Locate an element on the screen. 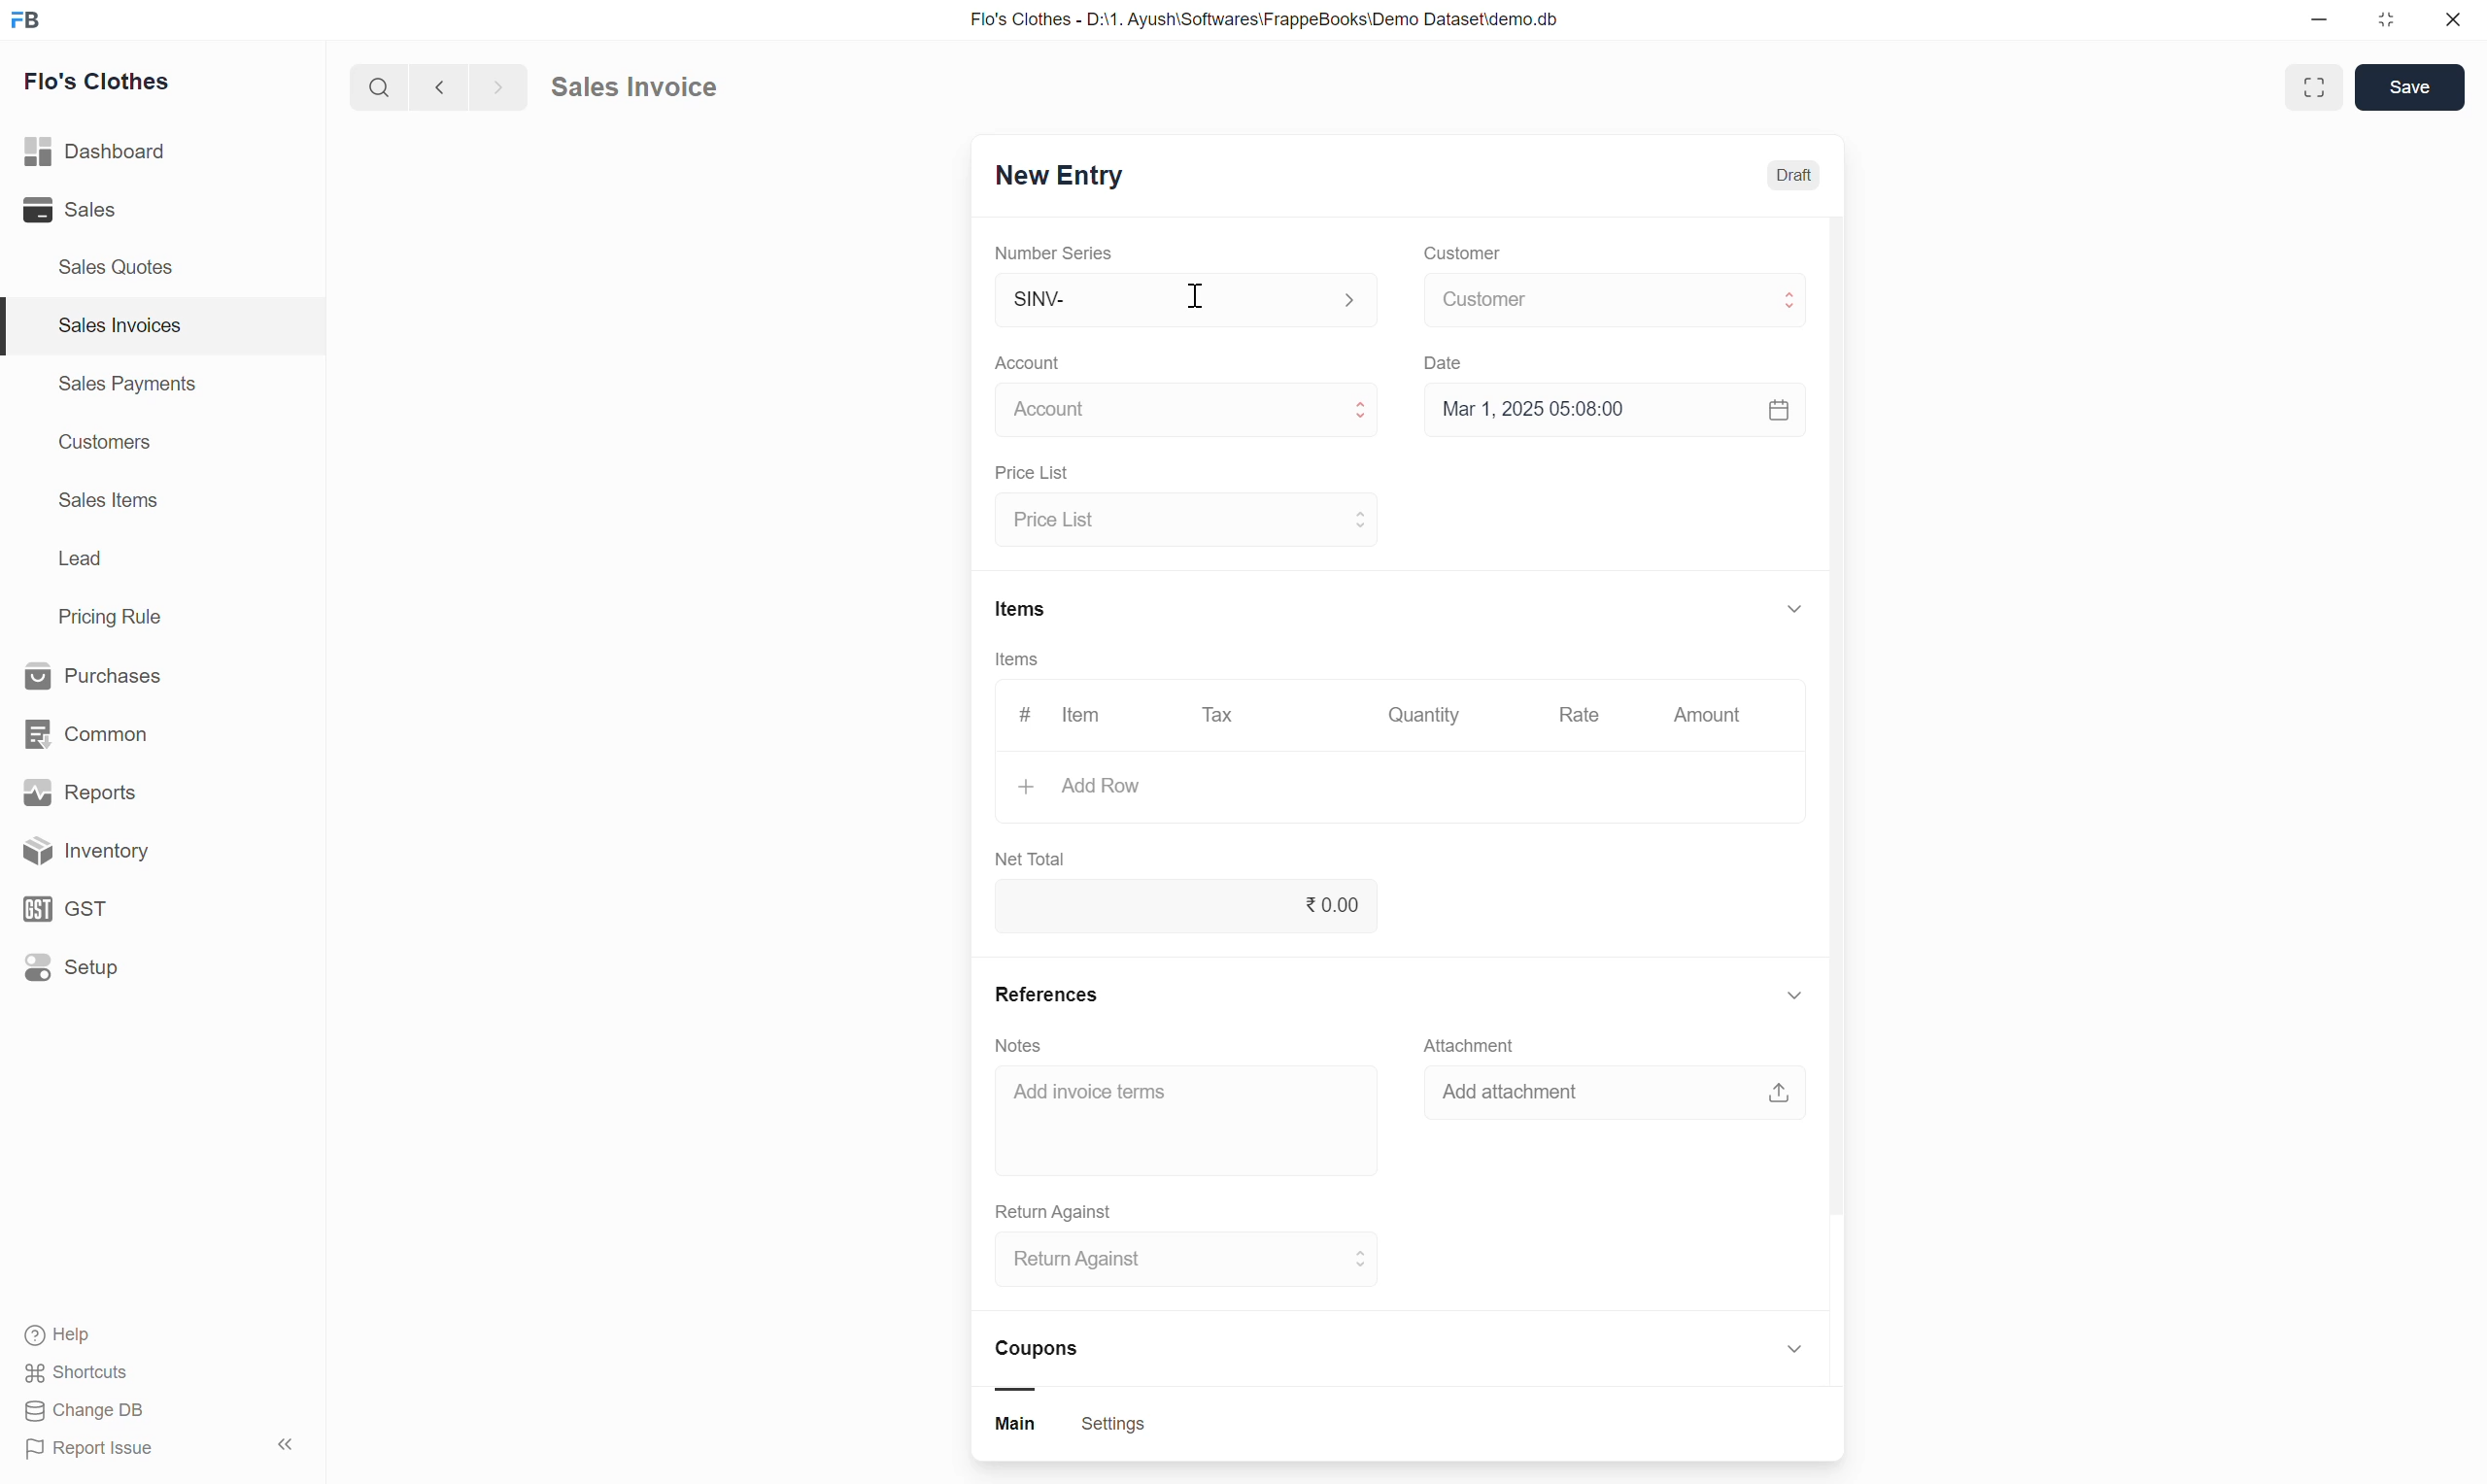 This screenshot has width=2487, height=1484. Purchases  is located at coordinates (125, 673).